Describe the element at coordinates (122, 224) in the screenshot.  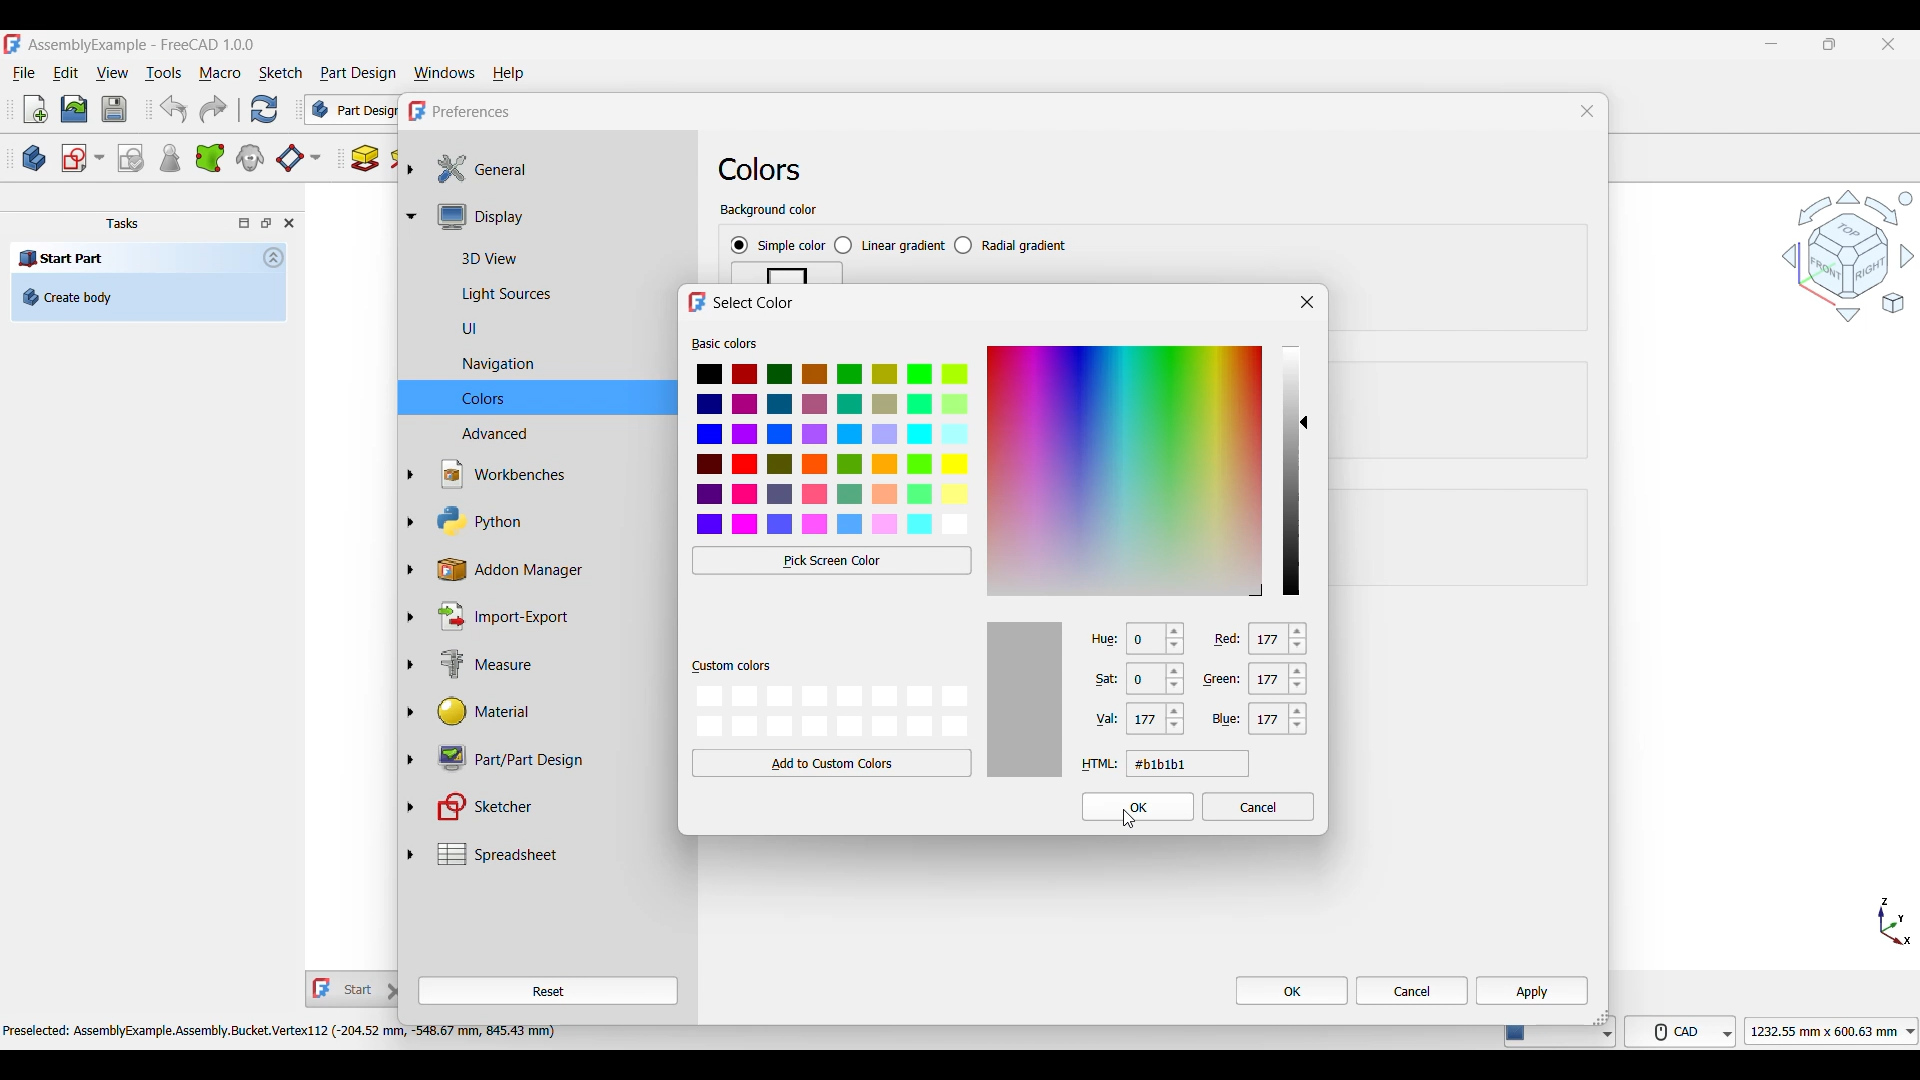
I see `Tasks` at that location.